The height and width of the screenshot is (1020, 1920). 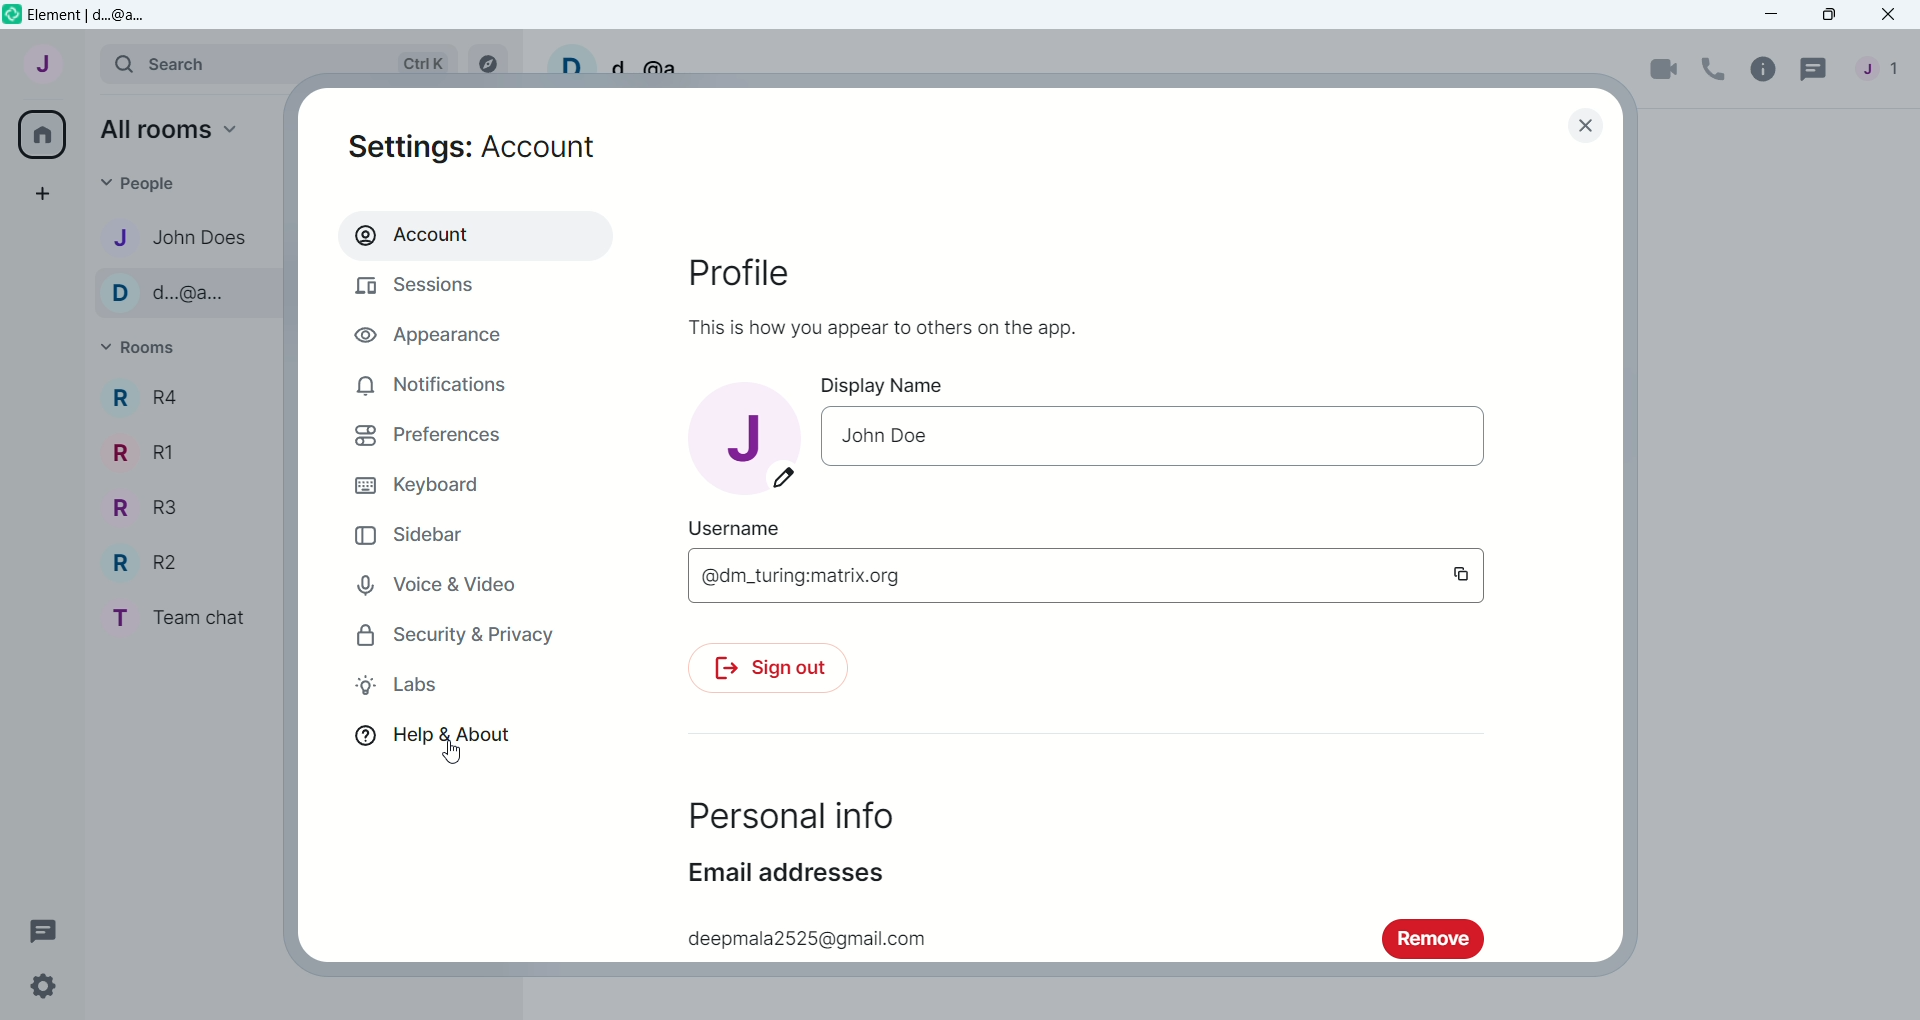 What do you see at coordinates (410, 534) in the screenshot?
I see `Sidebar` at bounding box center [410, 534].